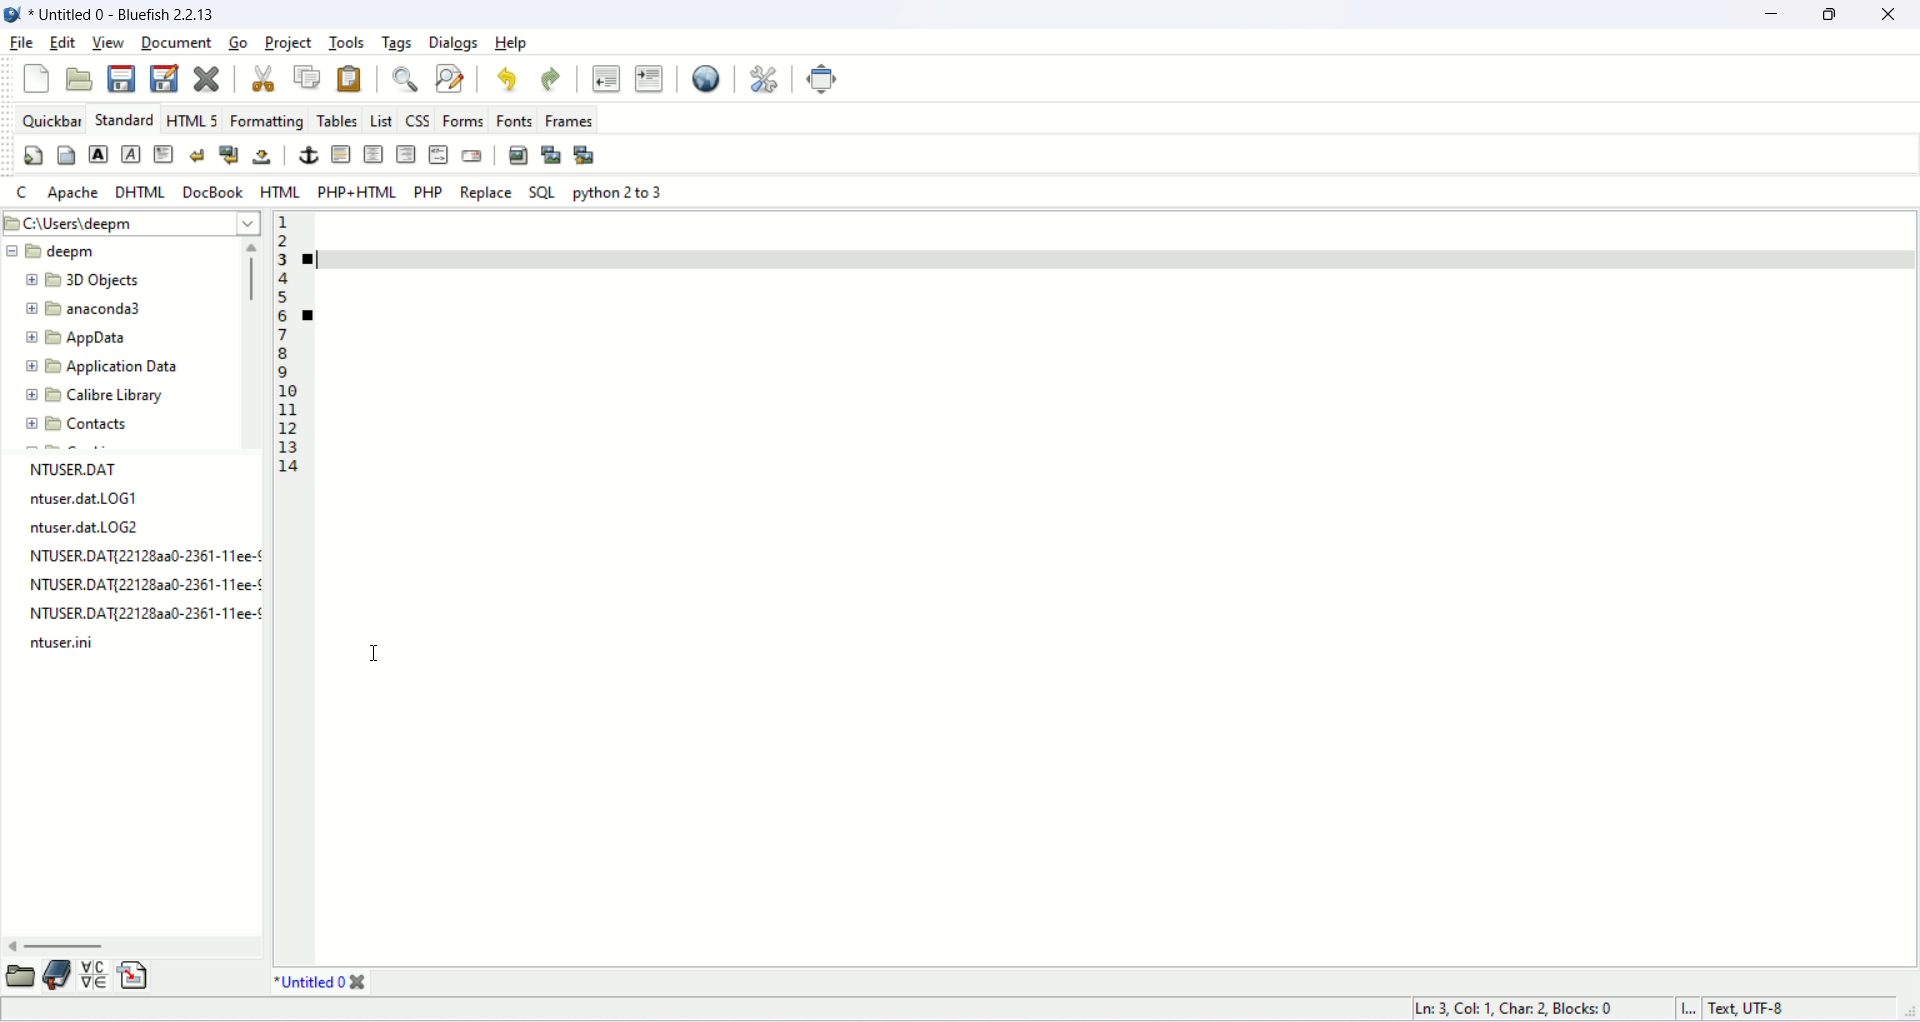 Image resolution: width=1920 pixels, height=1022 pixels. What do you see at coordinates (284, 343) in the screenshot?
I see `line number` at bounding box center [284, 343].